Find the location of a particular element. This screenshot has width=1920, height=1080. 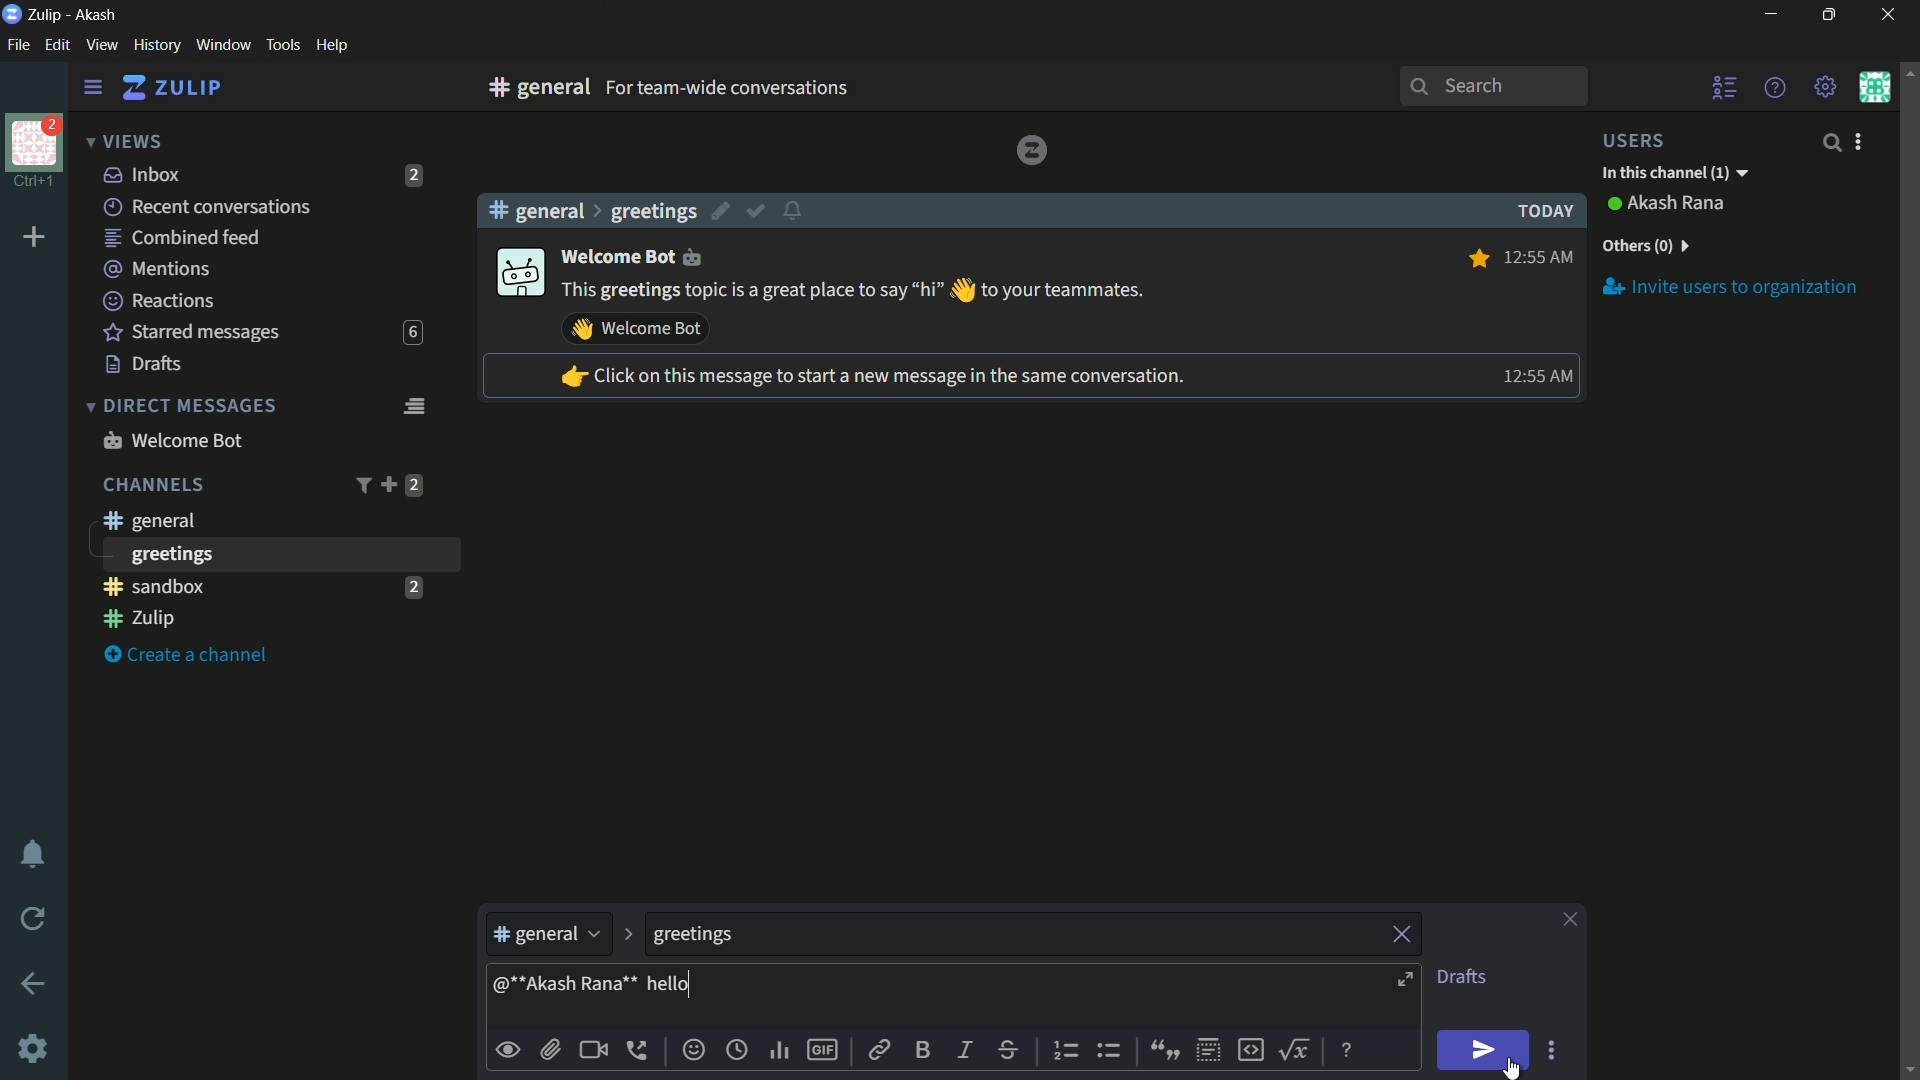

in this channel is located at coordinates (1675, 174).